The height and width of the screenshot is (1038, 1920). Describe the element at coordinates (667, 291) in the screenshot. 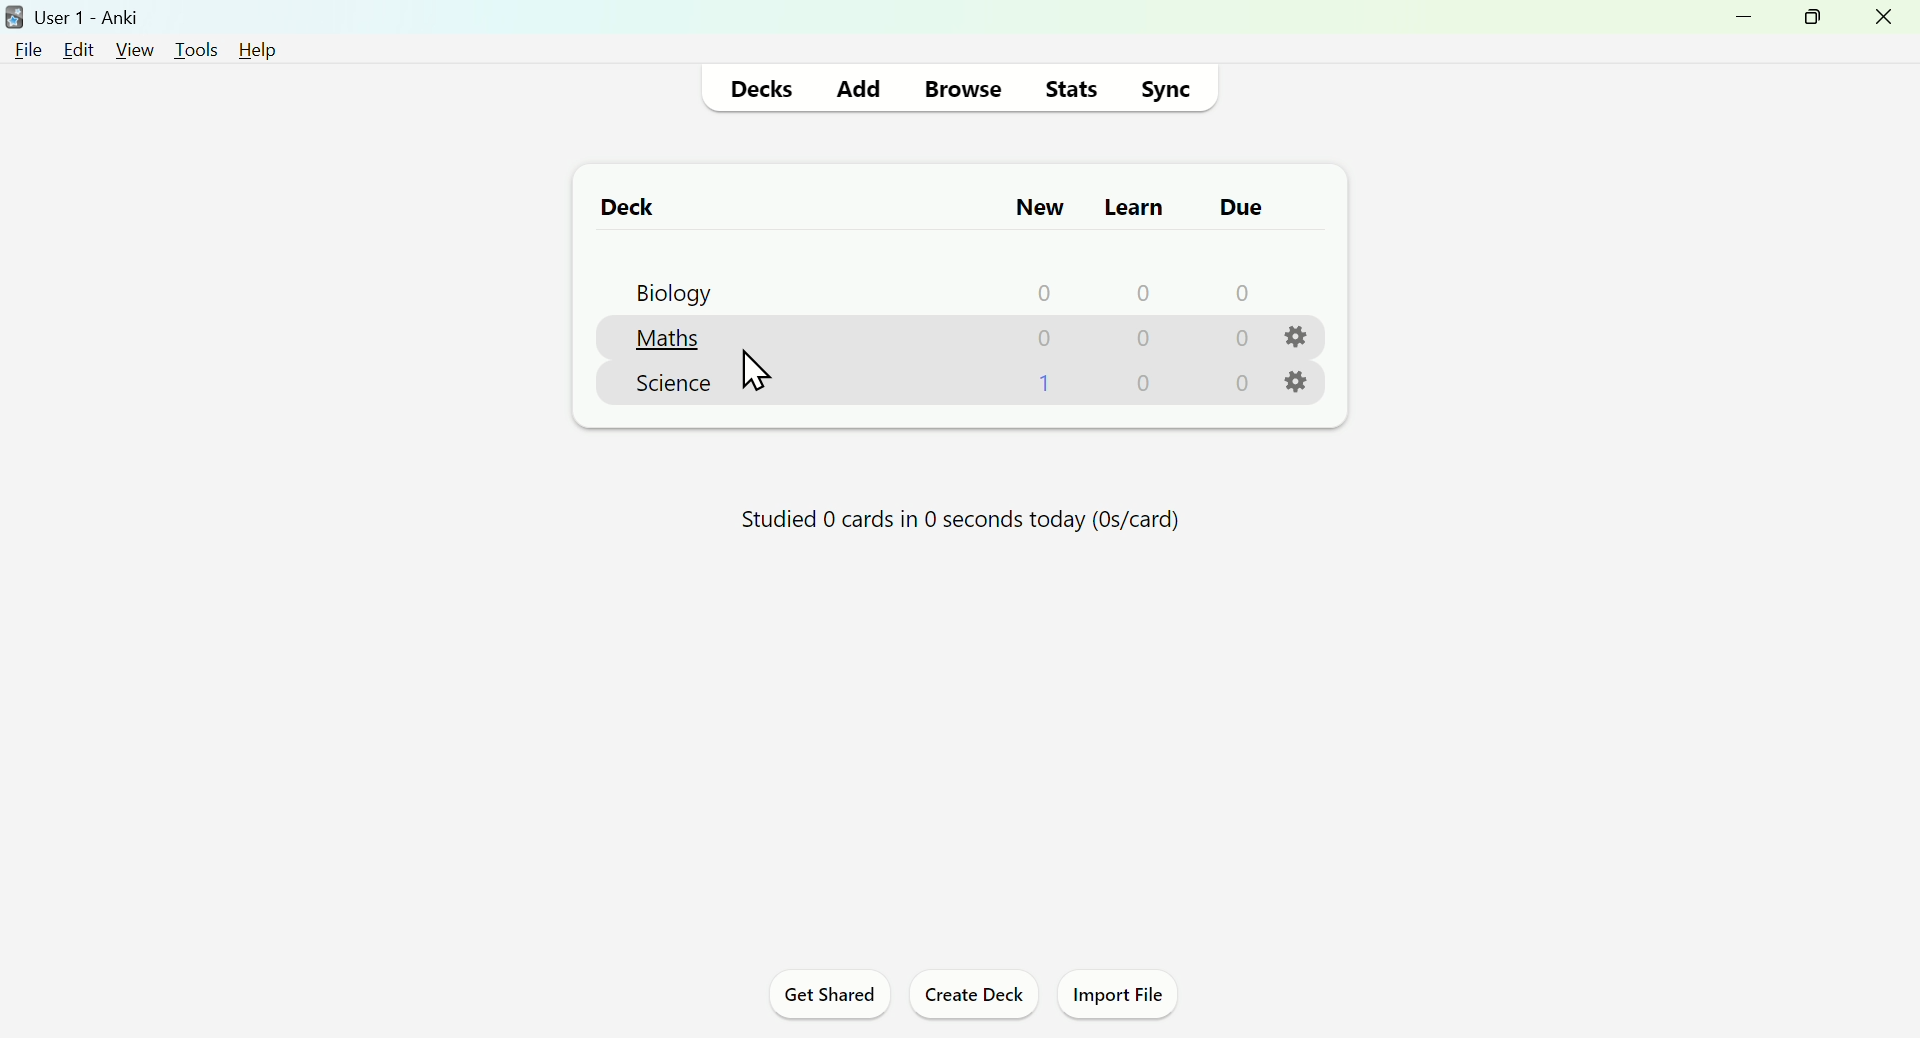

I see `Biology` at that location.